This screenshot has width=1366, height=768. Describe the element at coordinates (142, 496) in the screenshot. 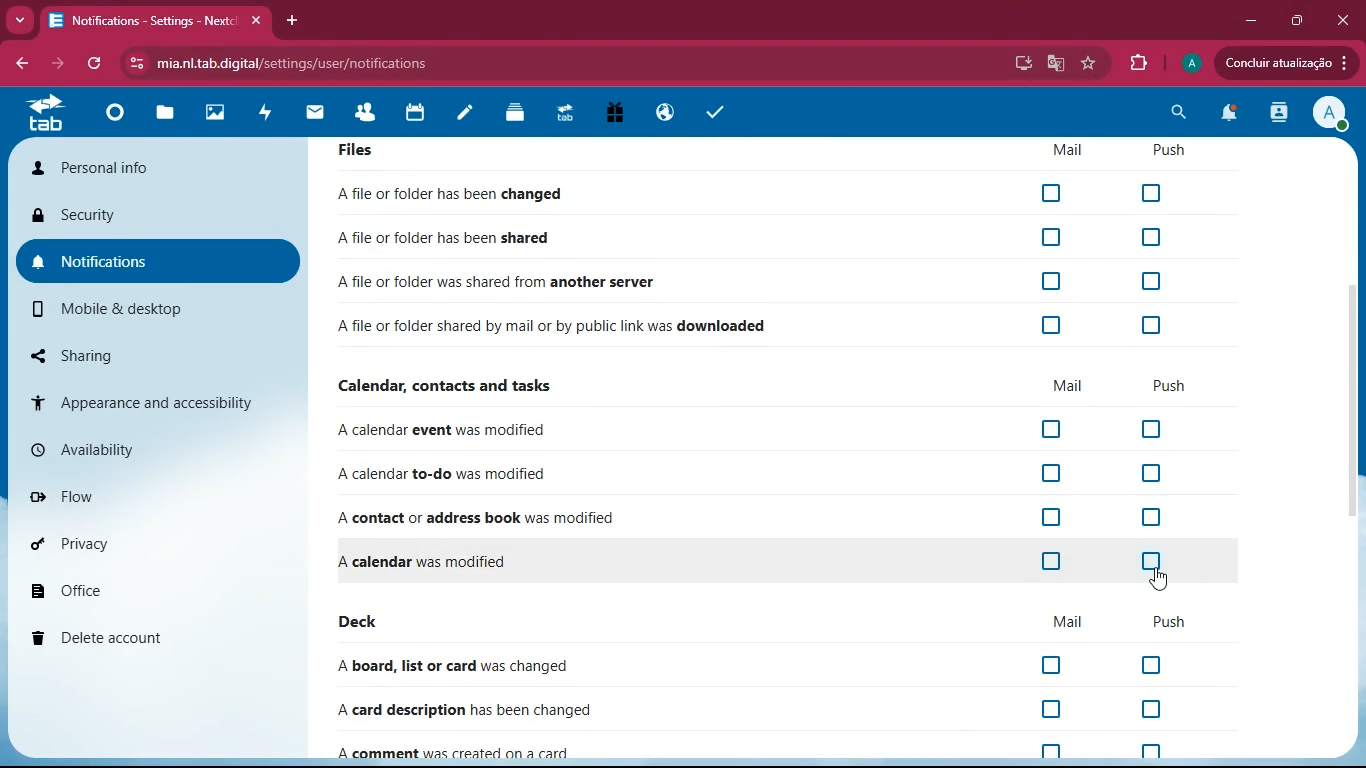

I see `flow` at that location.